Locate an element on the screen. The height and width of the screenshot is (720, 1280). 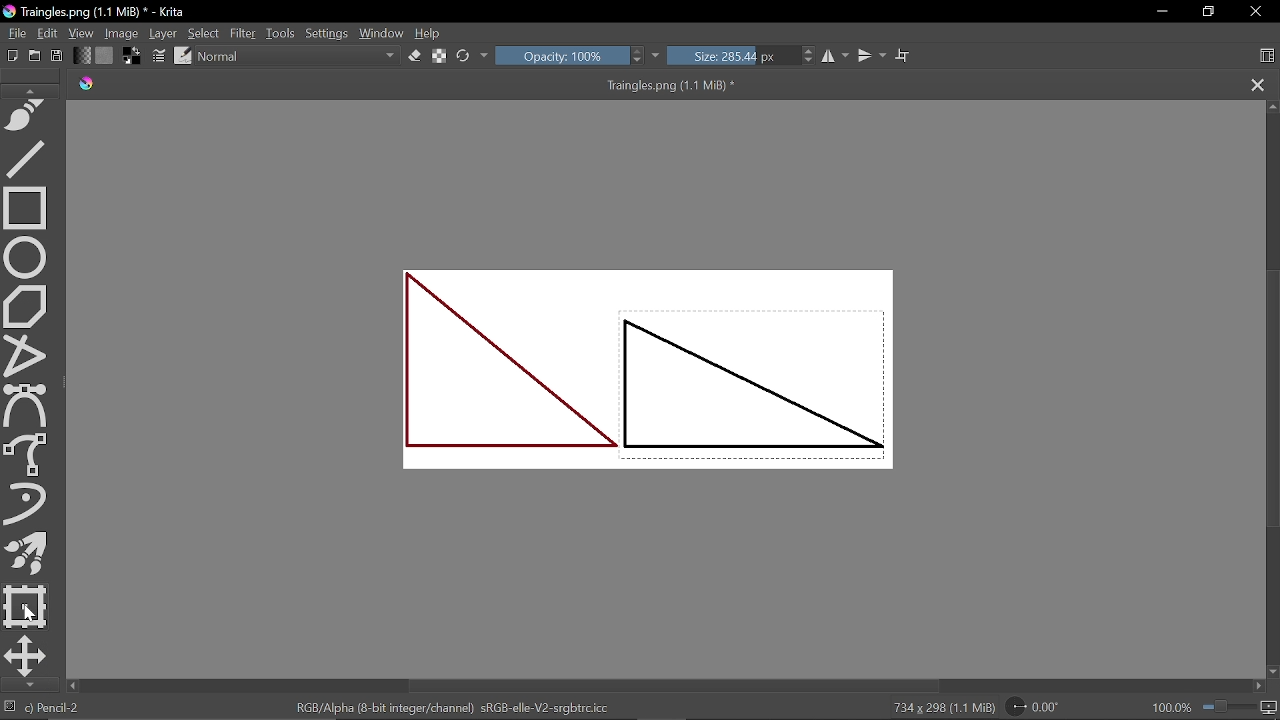
Filter is located at coordinates (242, 33).